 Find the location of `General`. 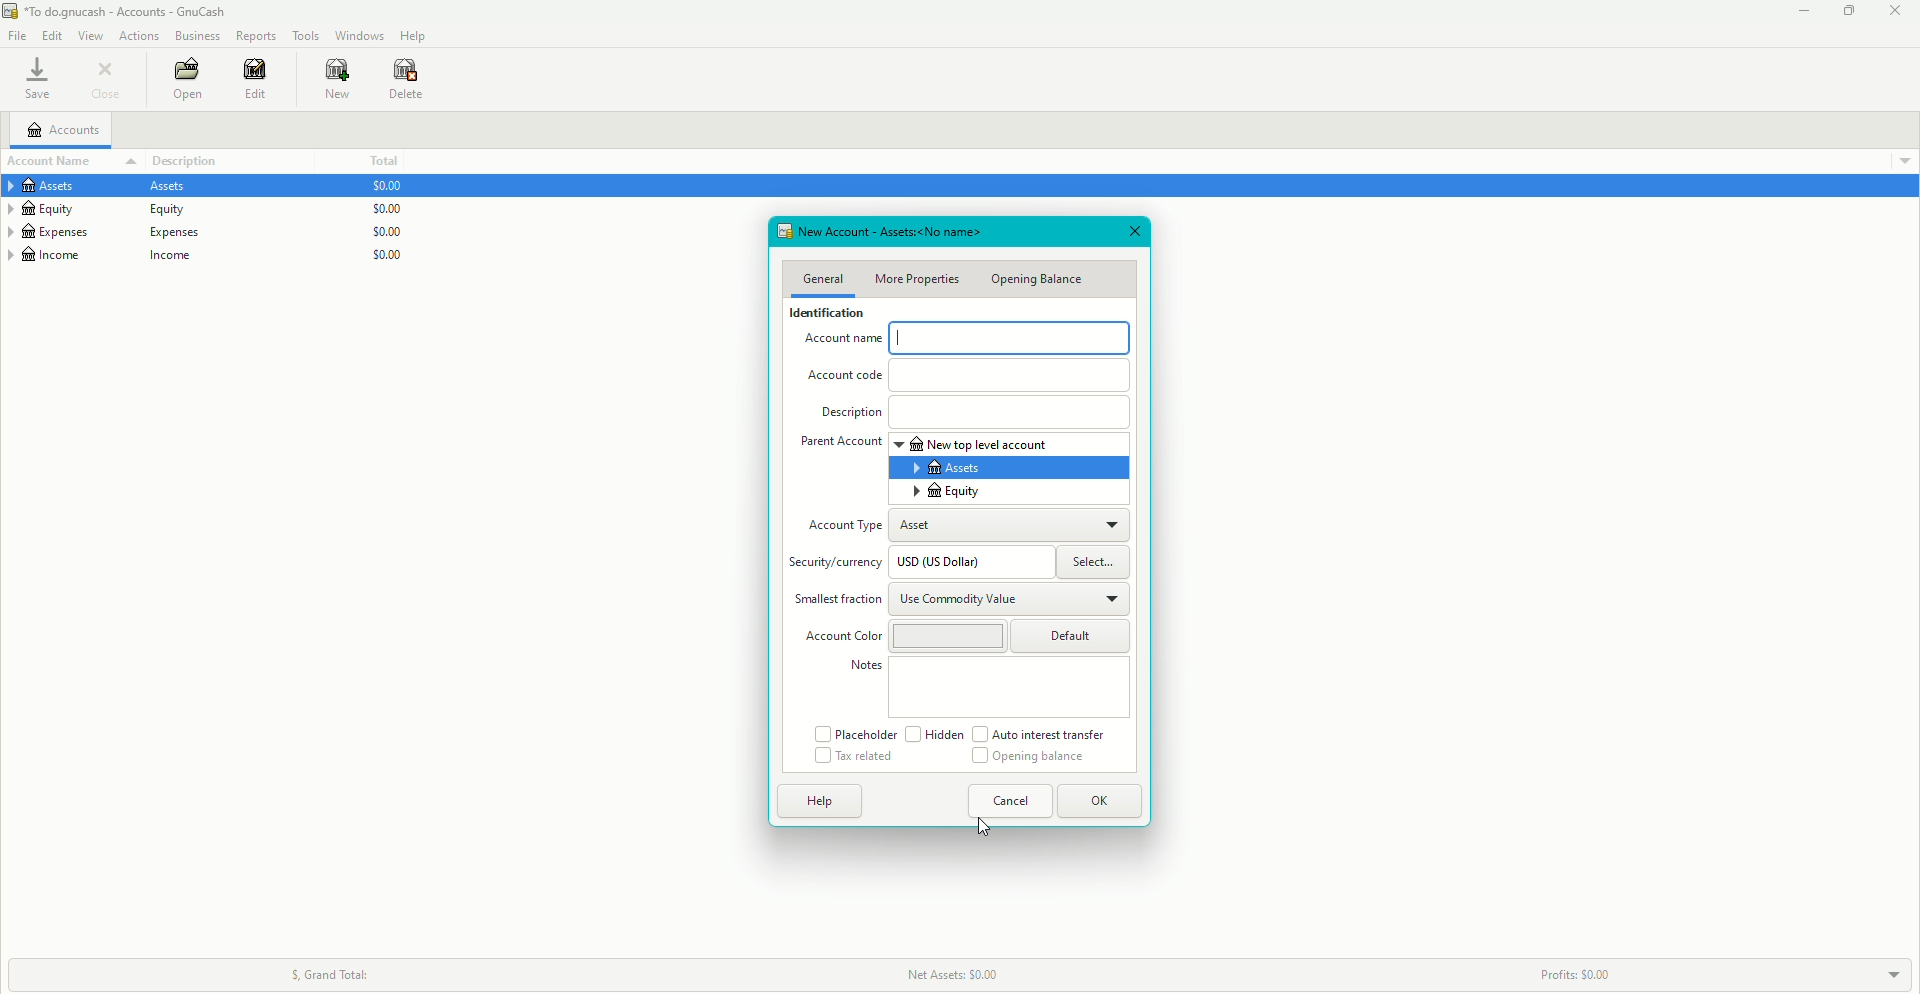

General is located at coordinates (822, 278).